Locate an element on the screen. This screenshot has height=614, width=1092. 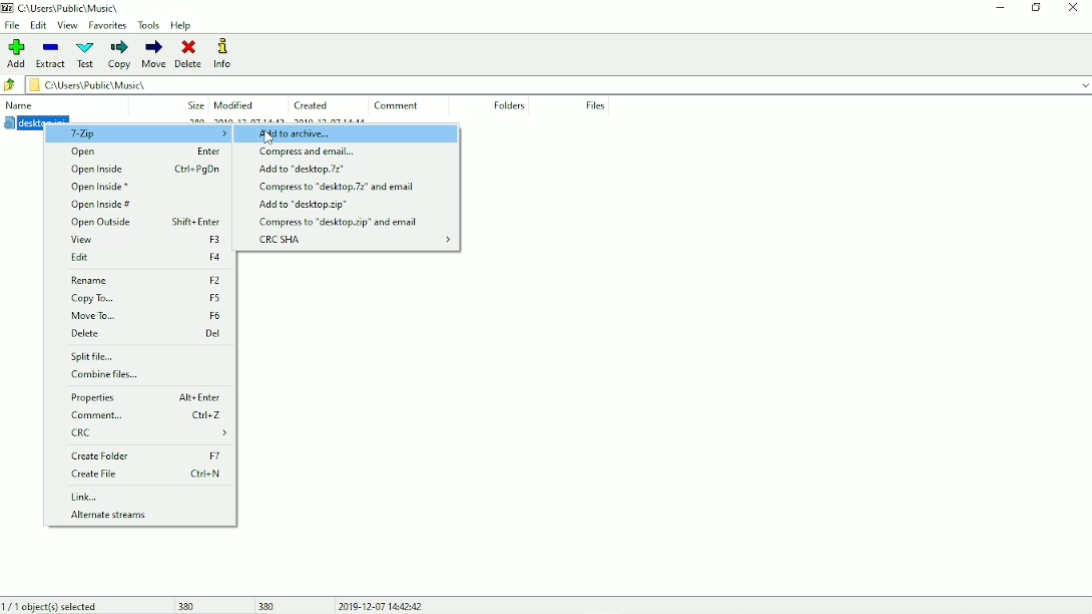
Created is located at coordinates (314, 105).